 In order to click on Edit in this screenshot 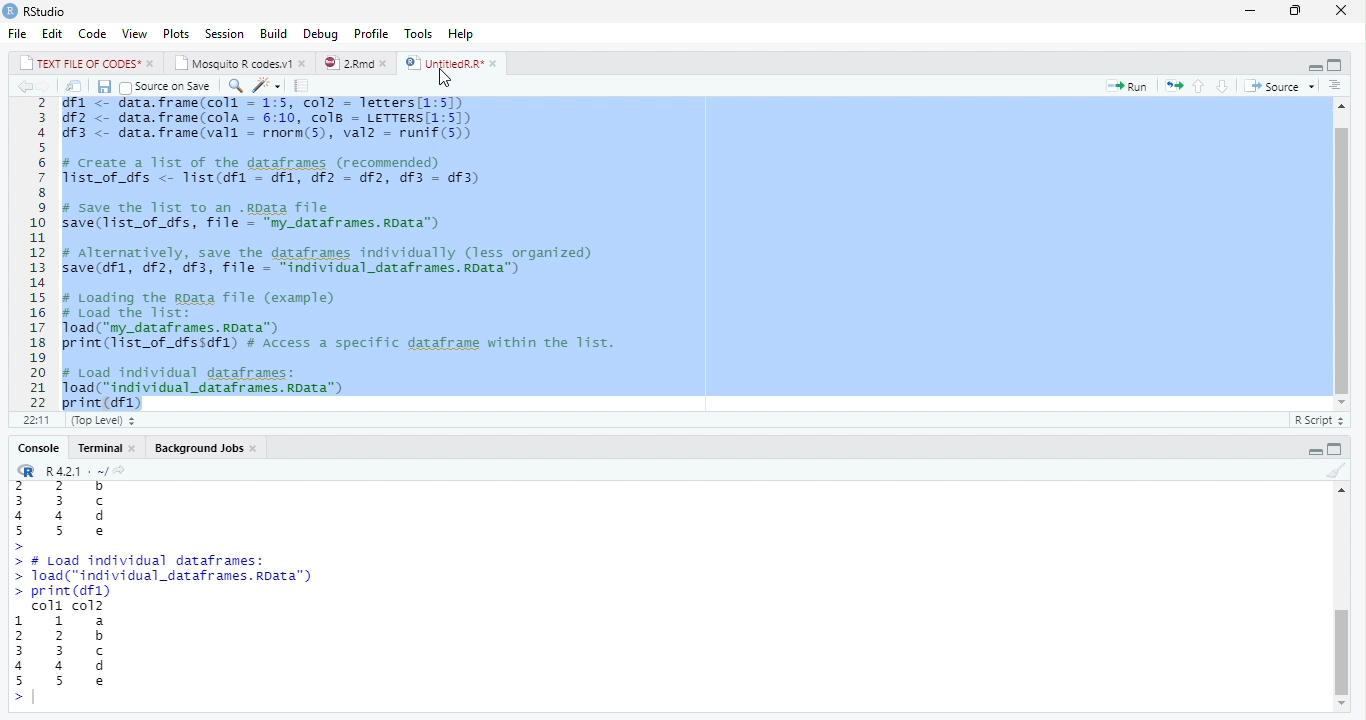, I will do `click(53, 33)`.